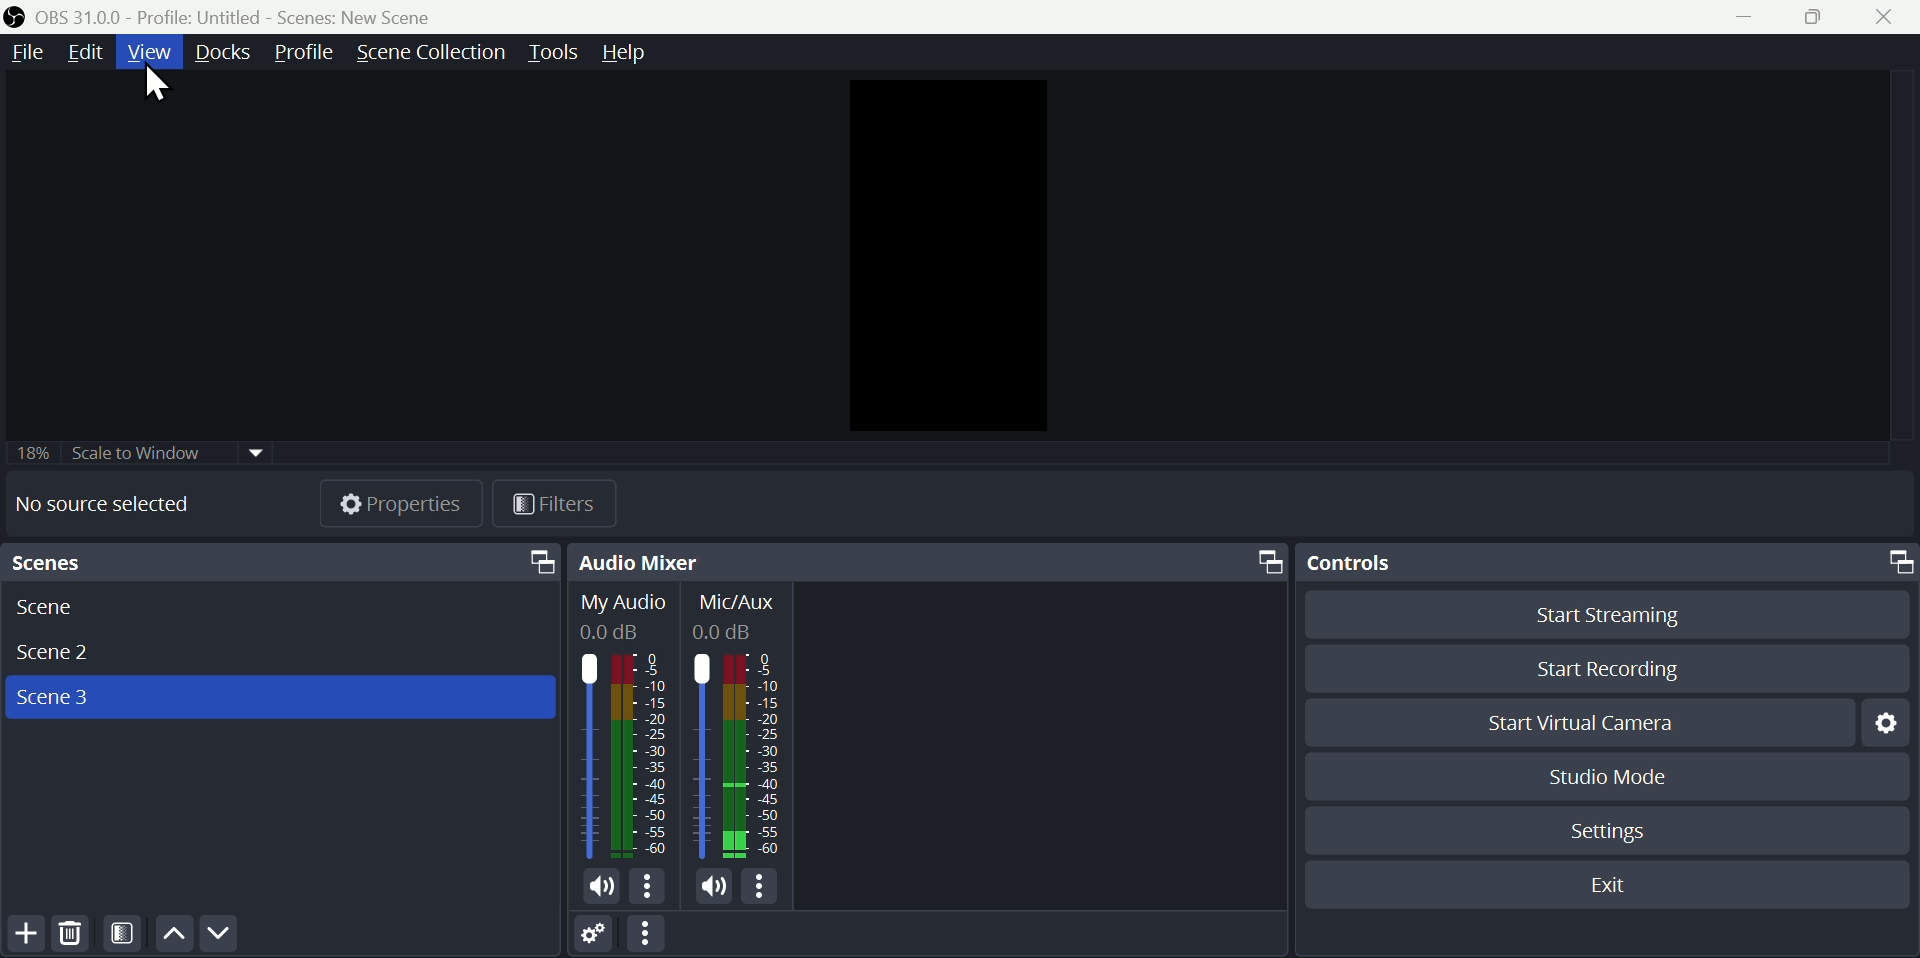  I want to click on View, so click(151, 53).